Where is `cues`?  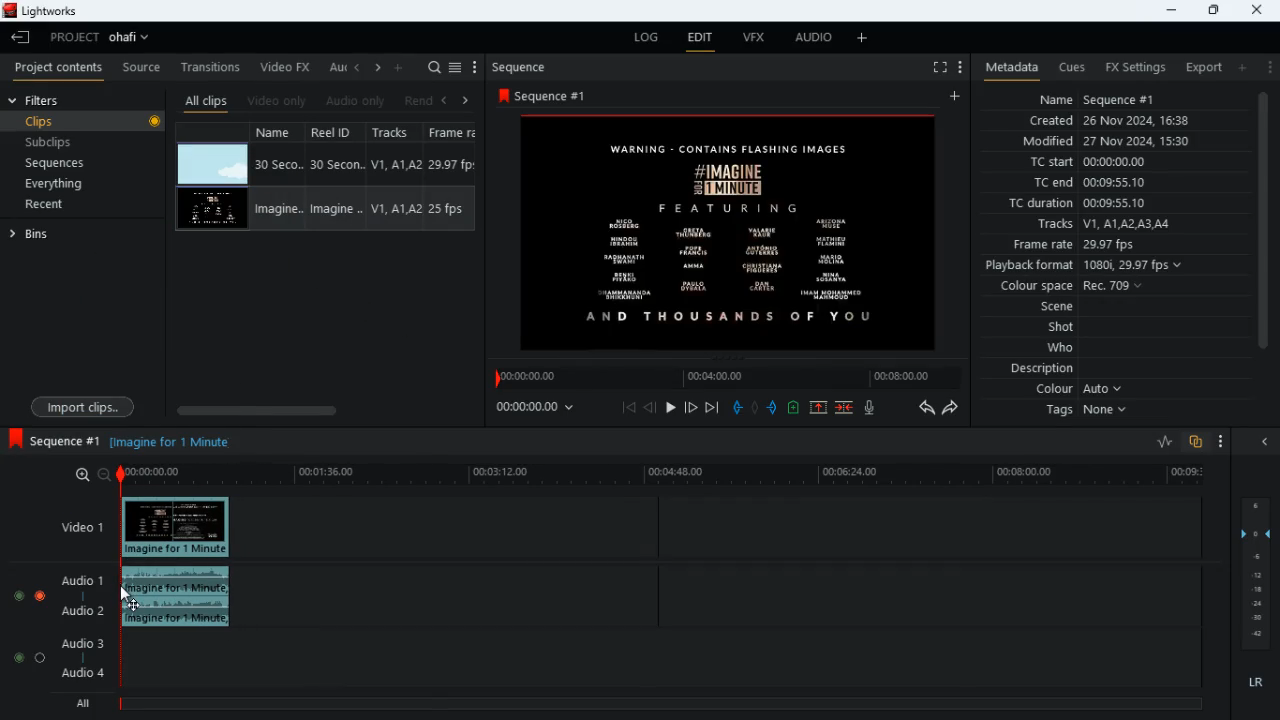
cues is located at coordinates (1072, 67).